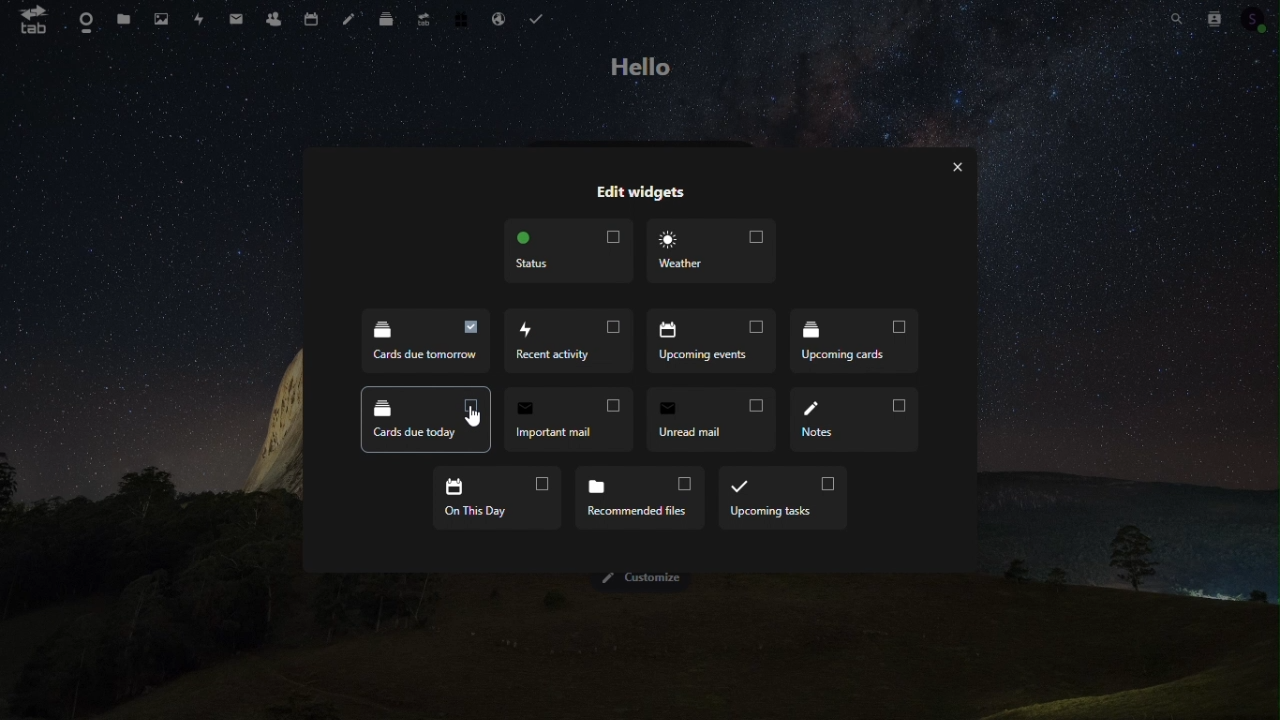 The width and height of the screenshot is (1280, 720). Describe the element at coordinates (568, 420) in the screenshot. I see `Important mail` at that location.